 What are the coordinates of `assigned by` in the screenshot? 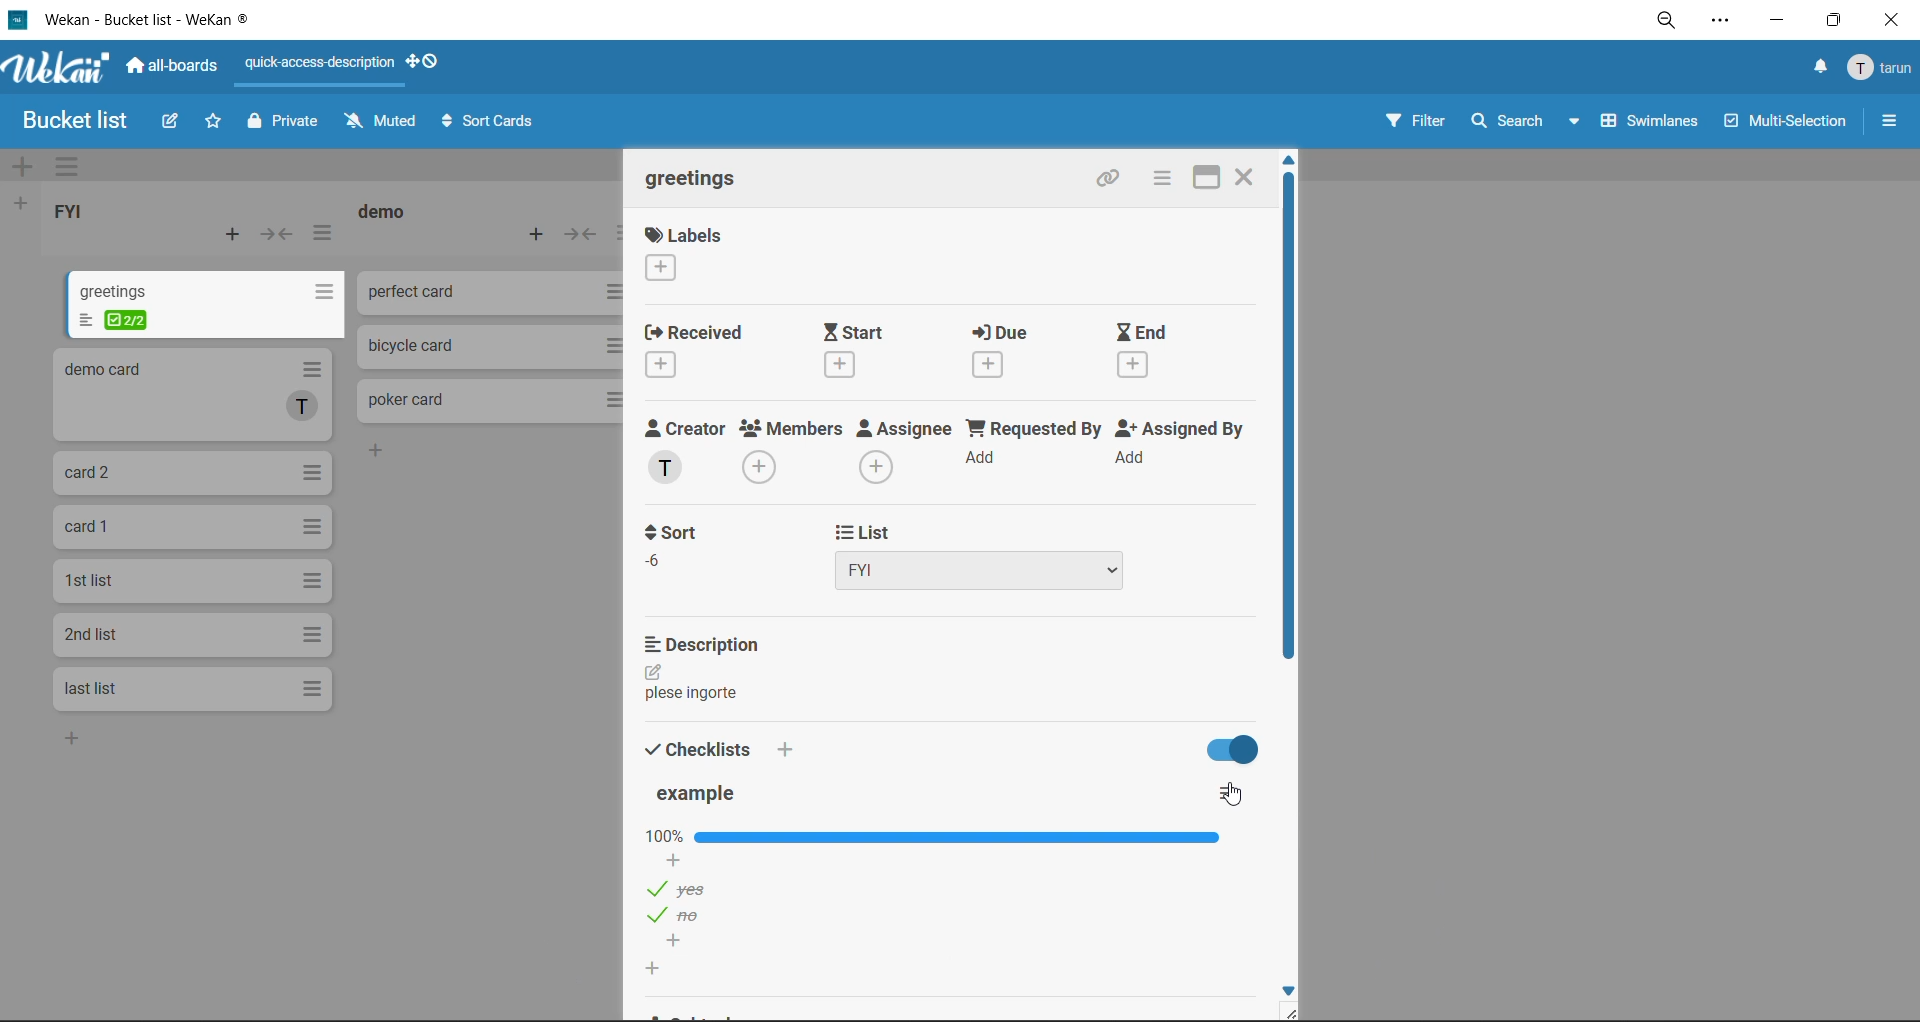 It's located at (1180, 447).